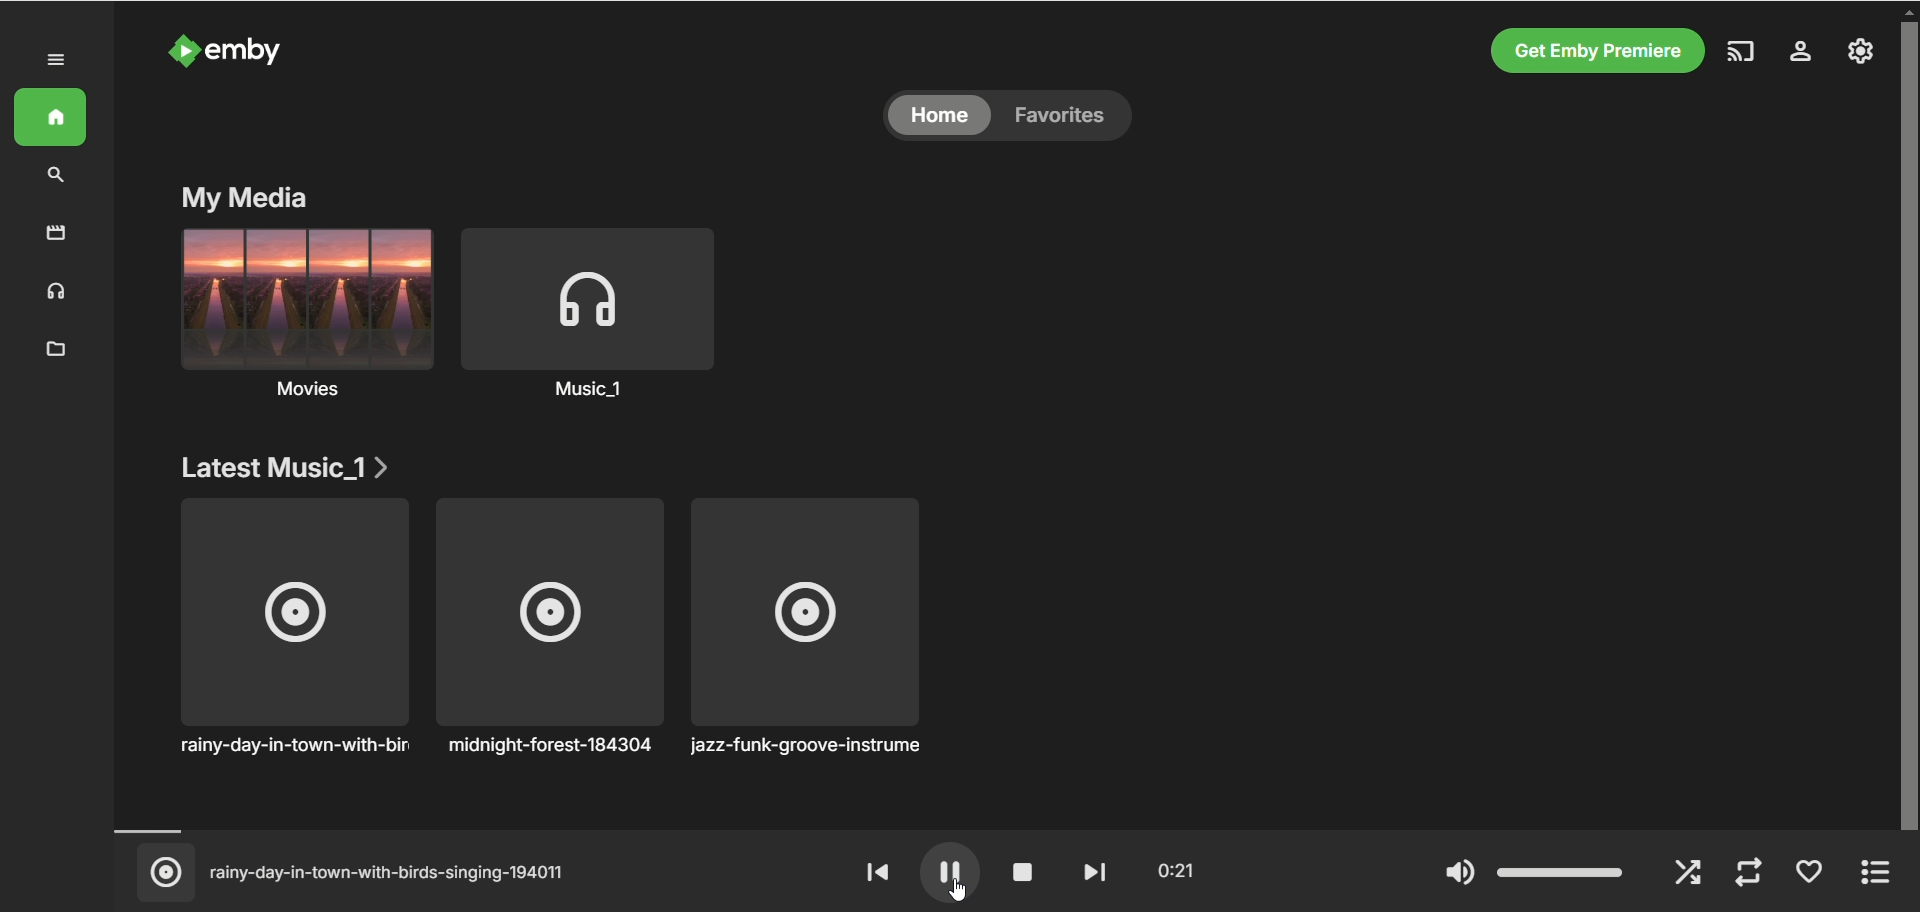 The height and width of the screenshot is (912, 1920). What do you see at coordinates (999, 831) in the screenshot?
I see `timeline` at bounding box center [999, 831].